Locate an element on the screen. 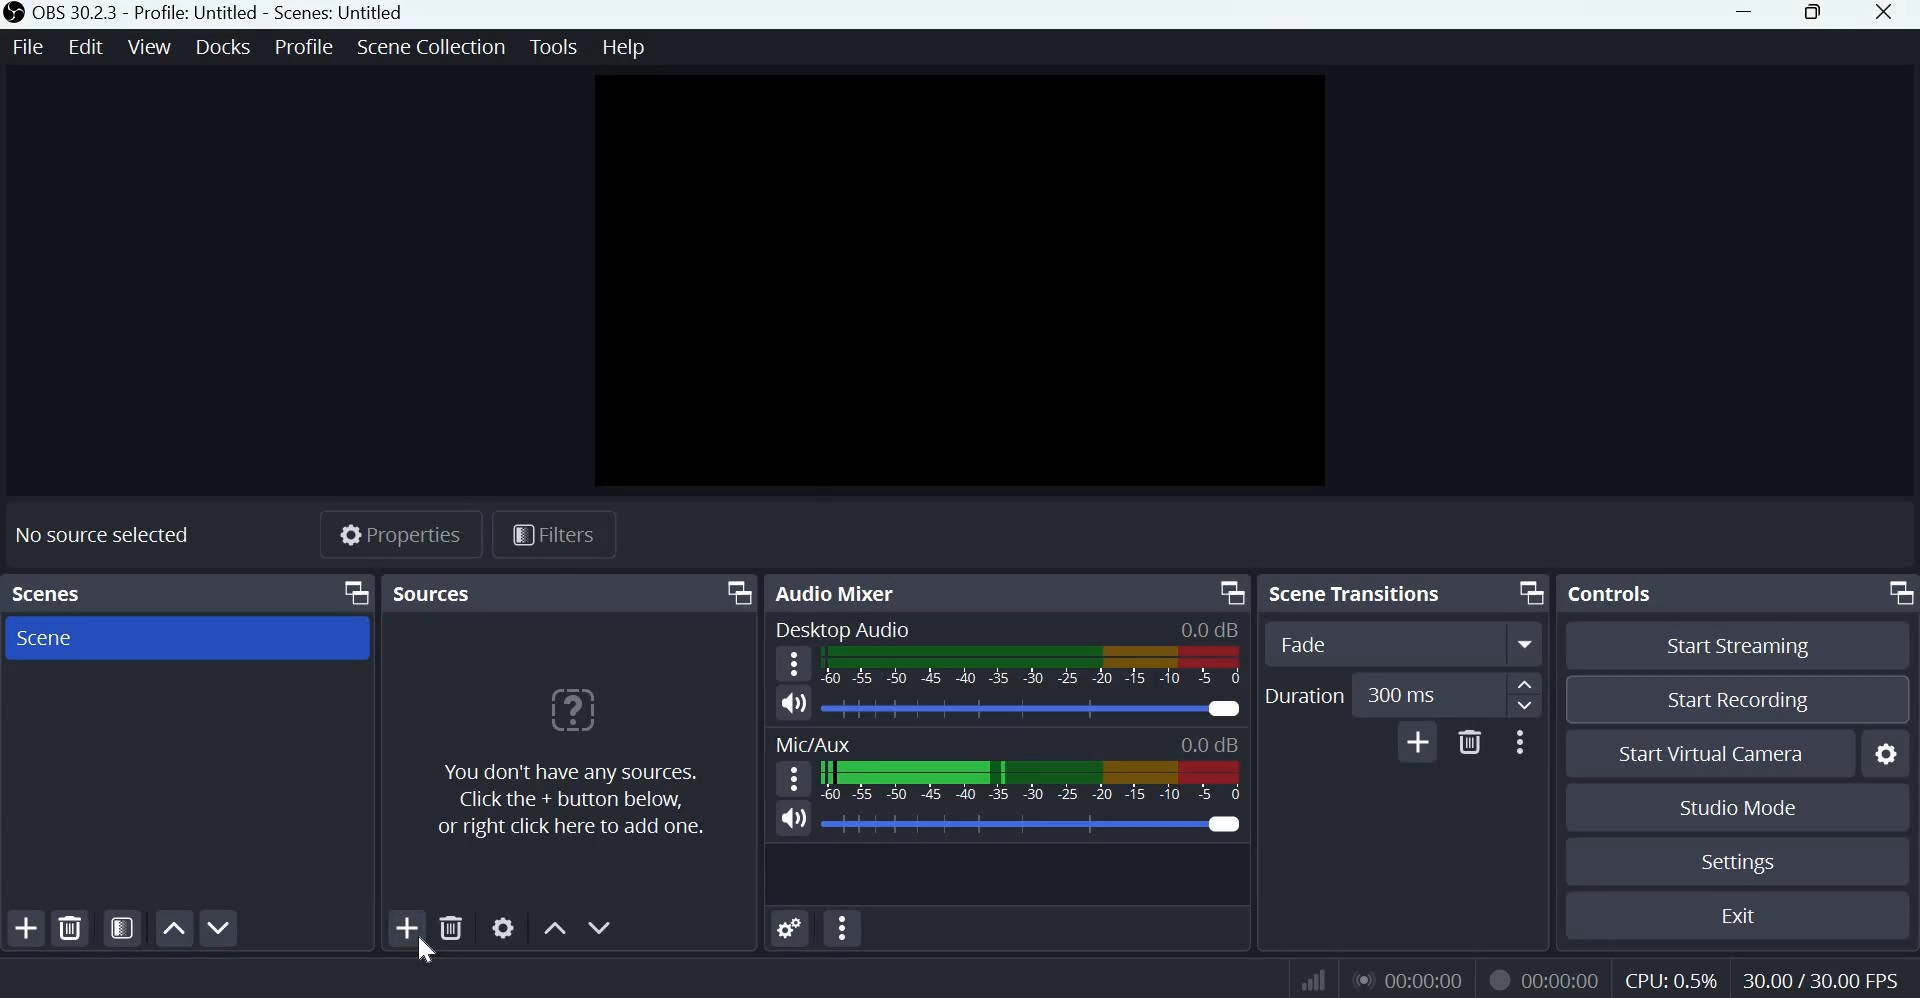  0.0 dB is located at coordinates (1208, 629).